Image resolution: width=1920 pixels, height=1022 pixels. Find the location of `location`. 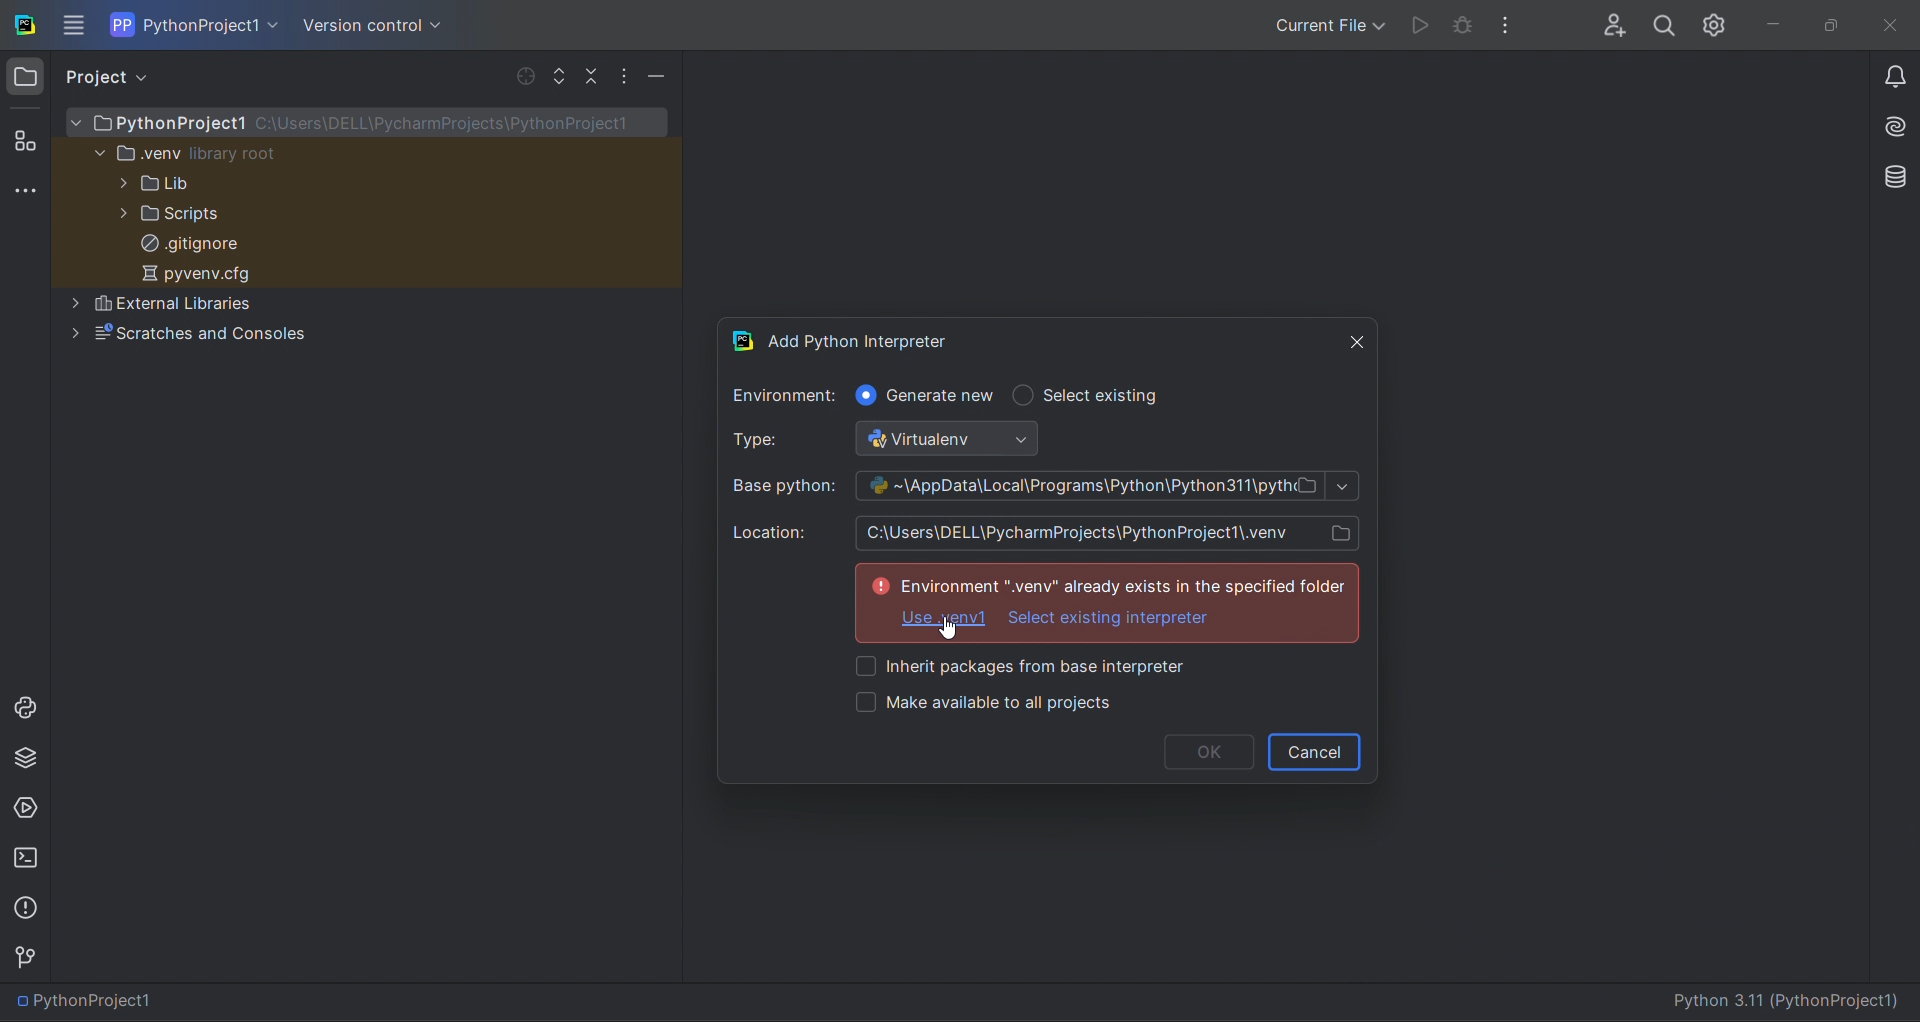

location is located at coordinates (1055, 530).